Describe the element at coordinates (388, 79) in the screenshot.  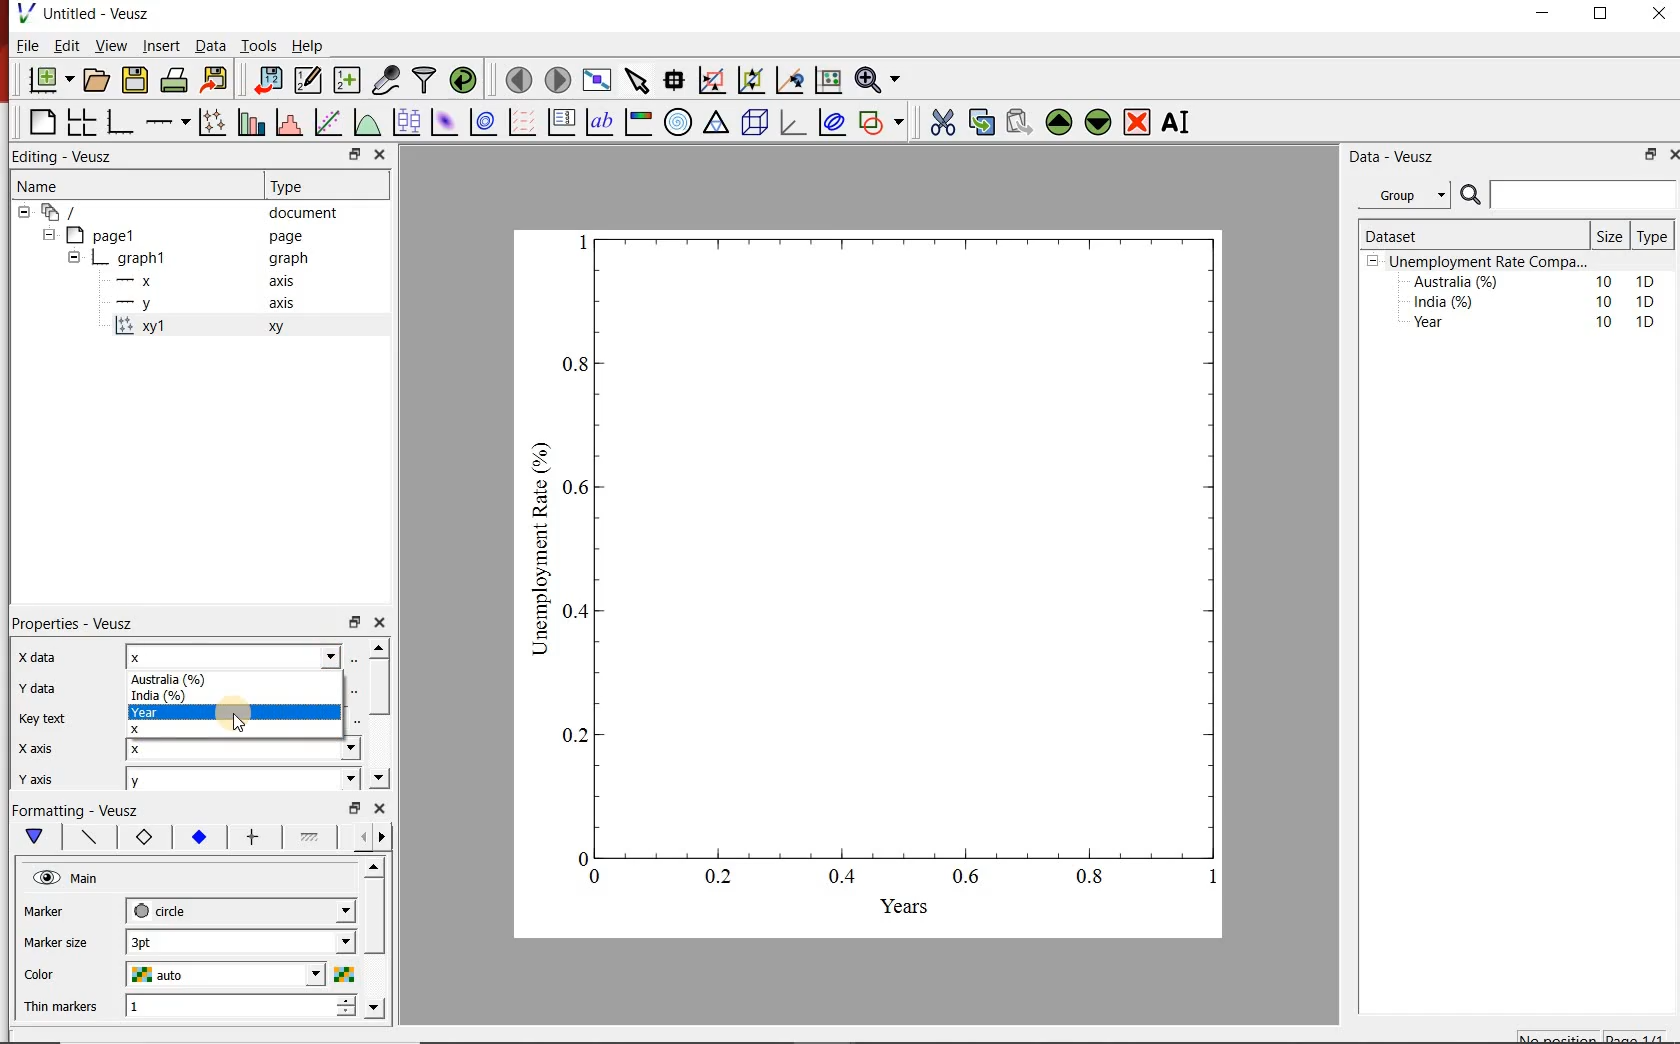
I see `caputure remote data` at that location.